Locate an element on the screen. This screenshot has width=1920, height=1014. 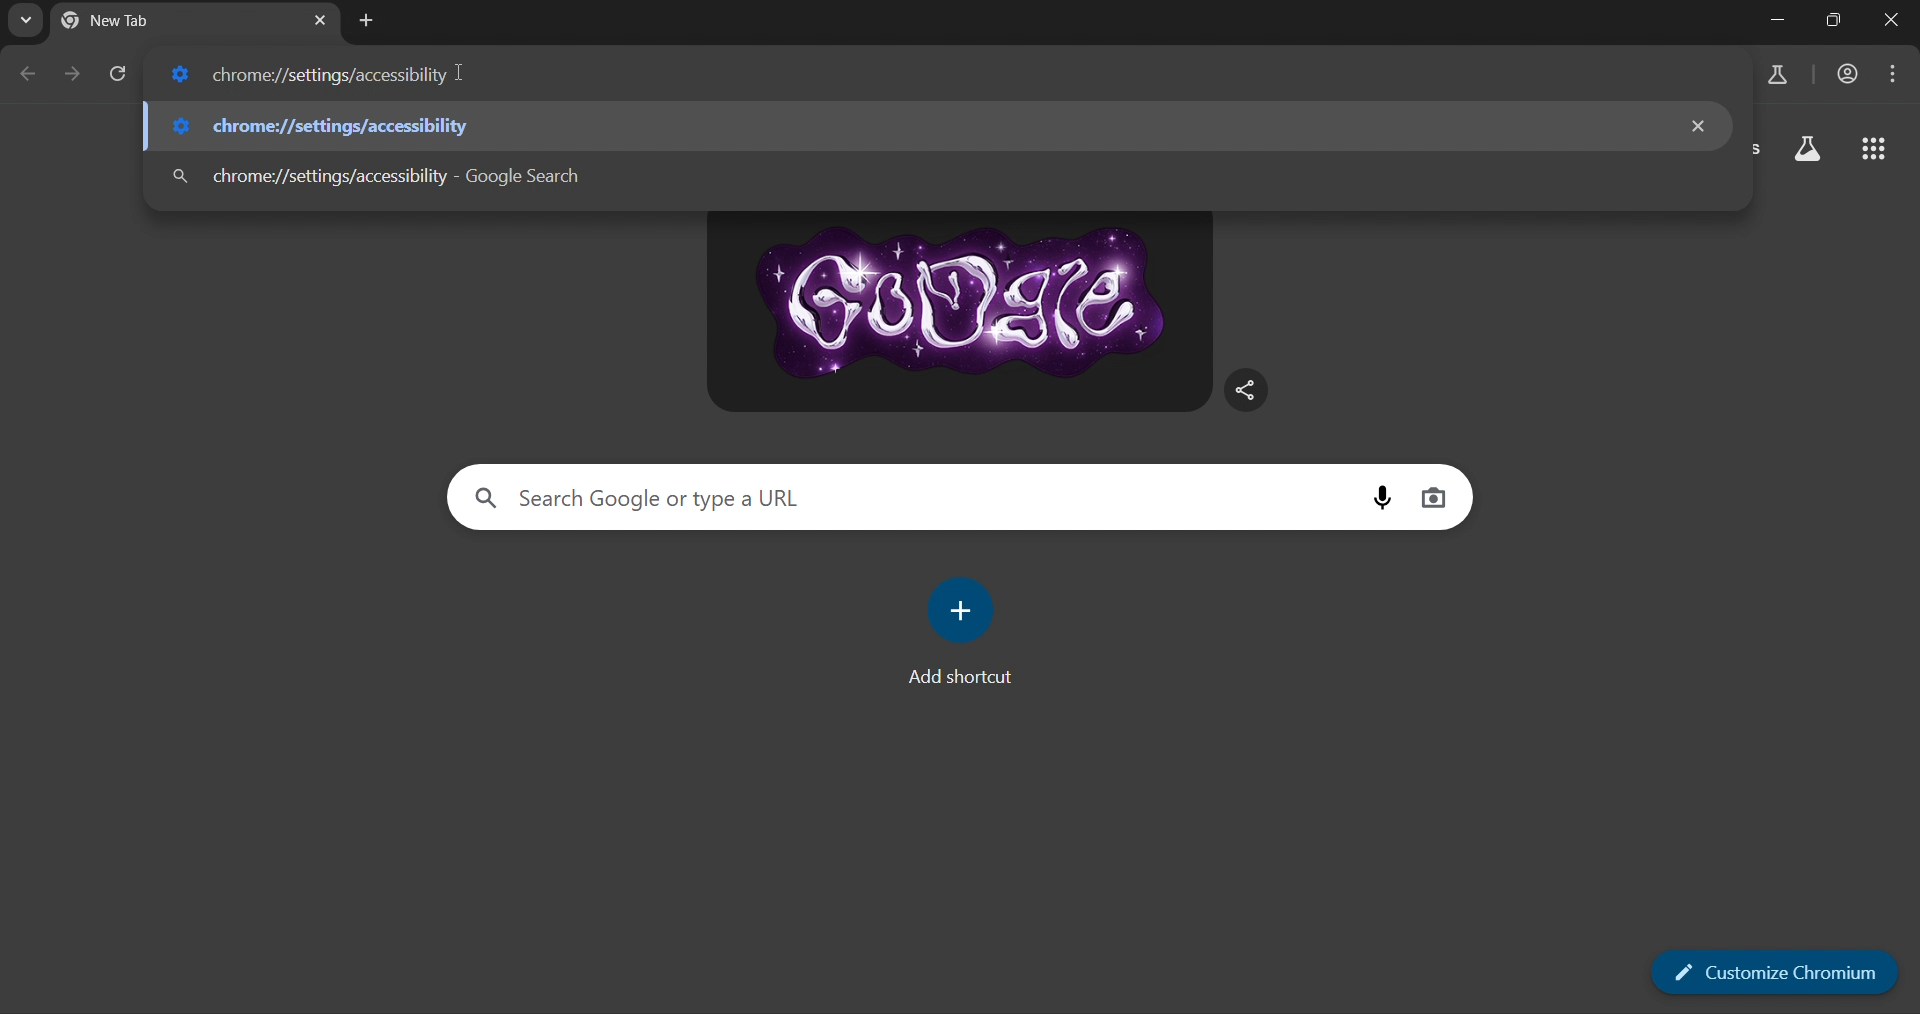
google is located at coordinates (963, 302).